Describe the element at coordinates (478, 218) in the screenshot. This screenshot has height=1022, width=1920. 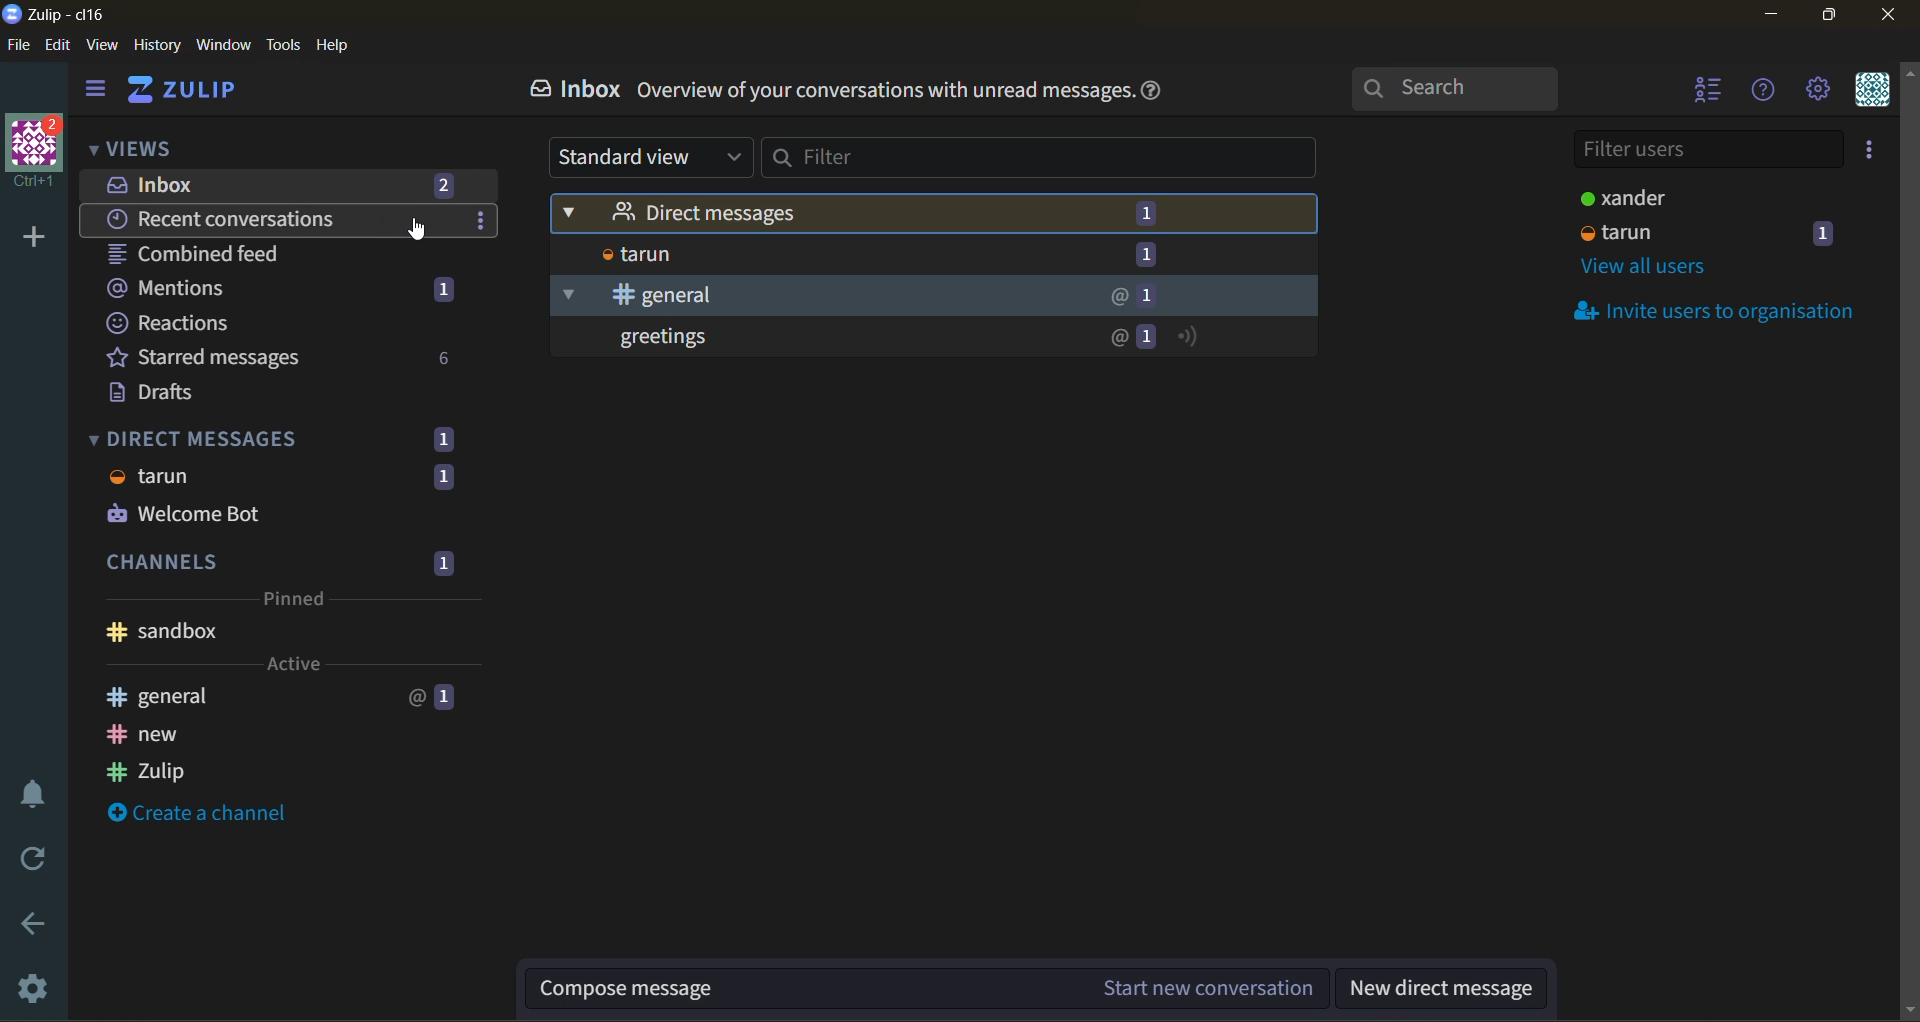
I see `option` at that location.